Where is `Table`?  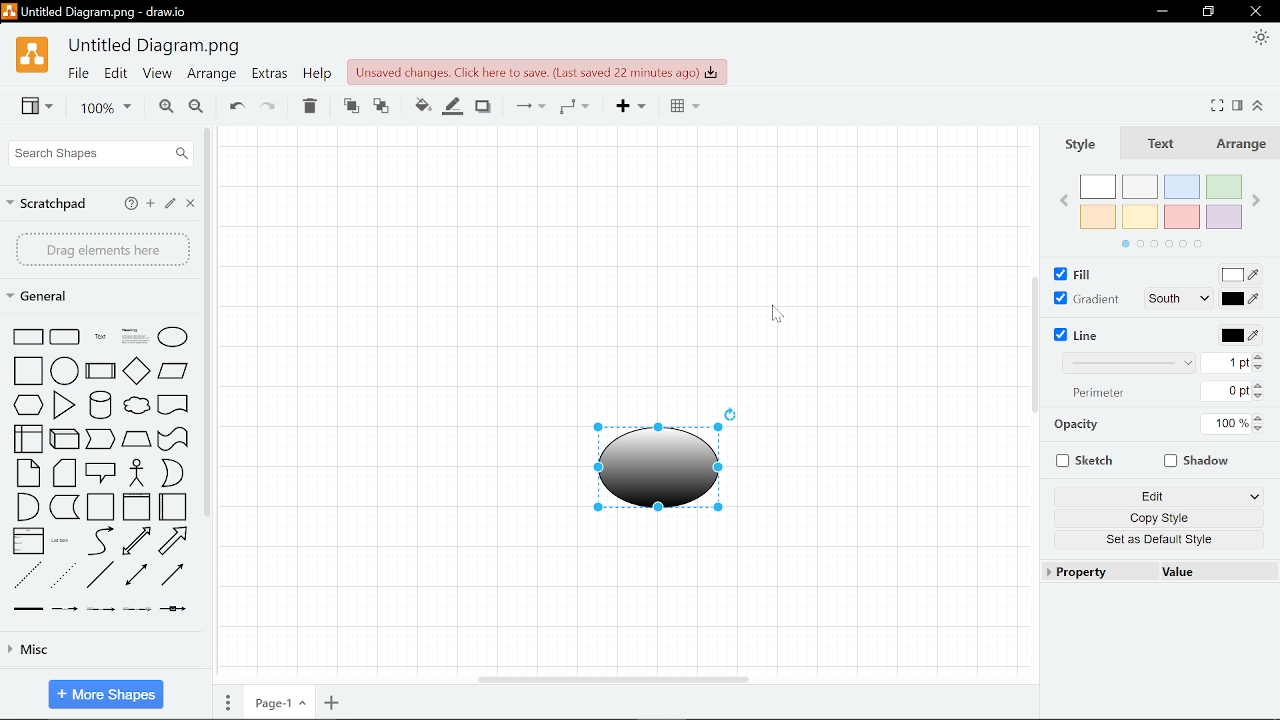
Table is located at coordinates (680, 105).